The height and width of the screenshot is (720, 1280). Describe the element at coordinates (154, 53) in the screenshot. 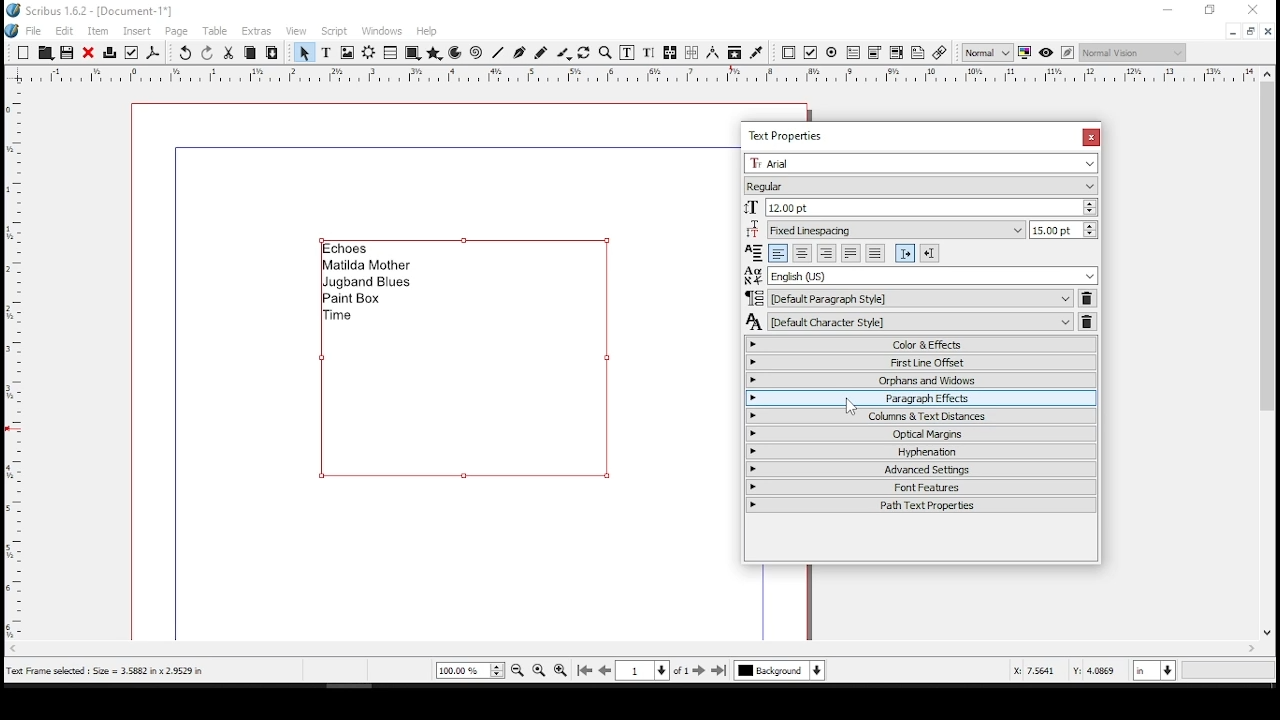

I see `save as pdf` at that location.